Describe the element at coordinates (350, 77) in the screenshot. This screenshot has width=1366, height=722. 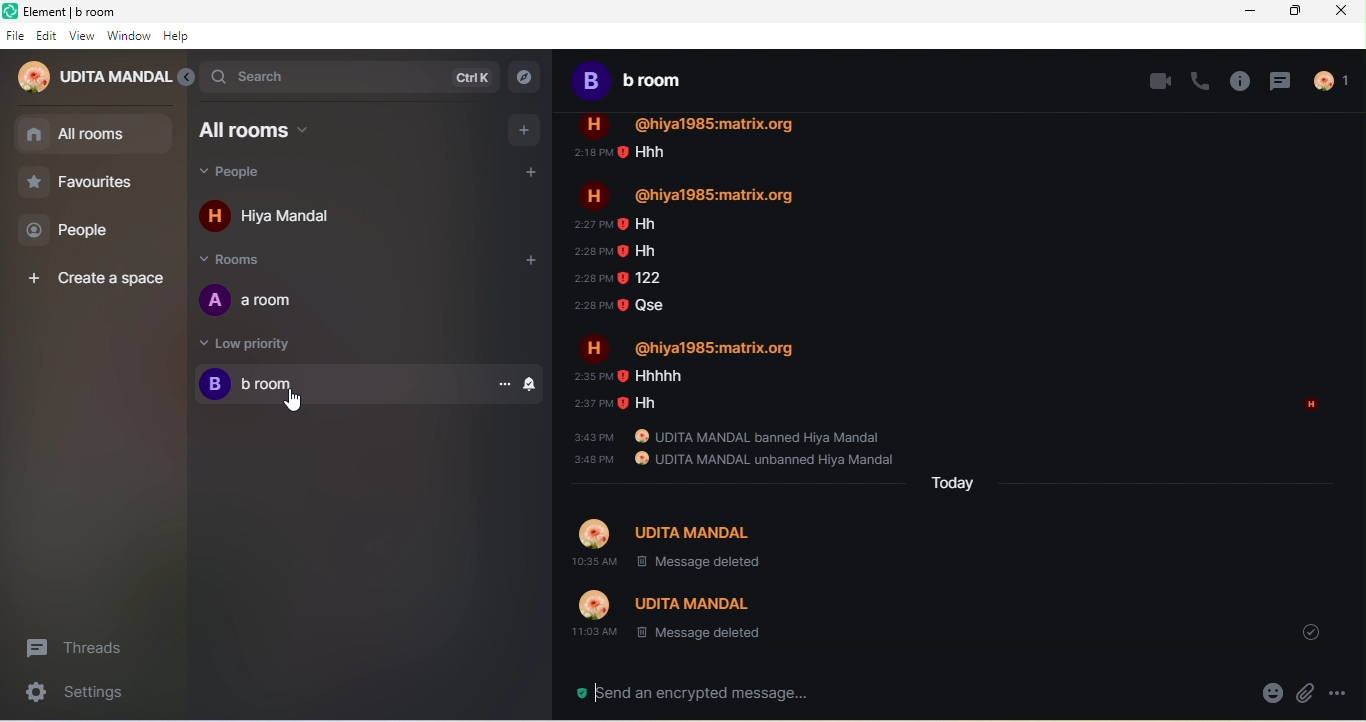
I see `search` at that location.